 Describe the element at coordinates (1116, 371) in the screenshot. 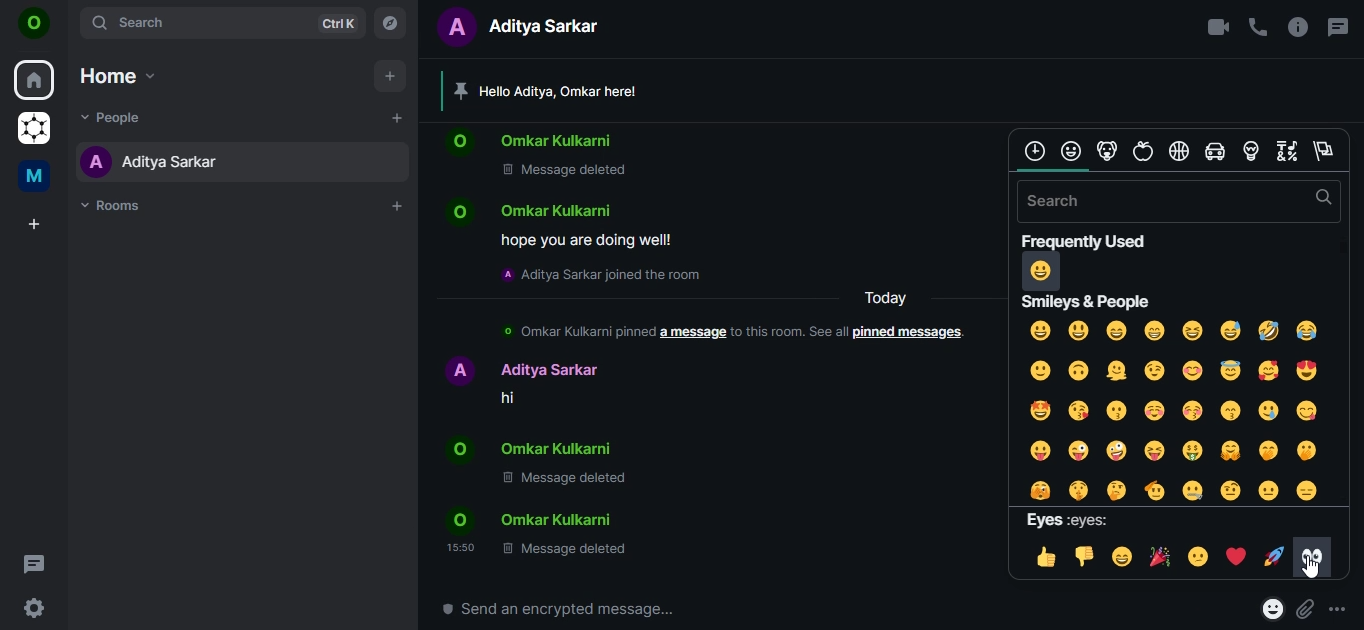

I see `melting face` at that location.